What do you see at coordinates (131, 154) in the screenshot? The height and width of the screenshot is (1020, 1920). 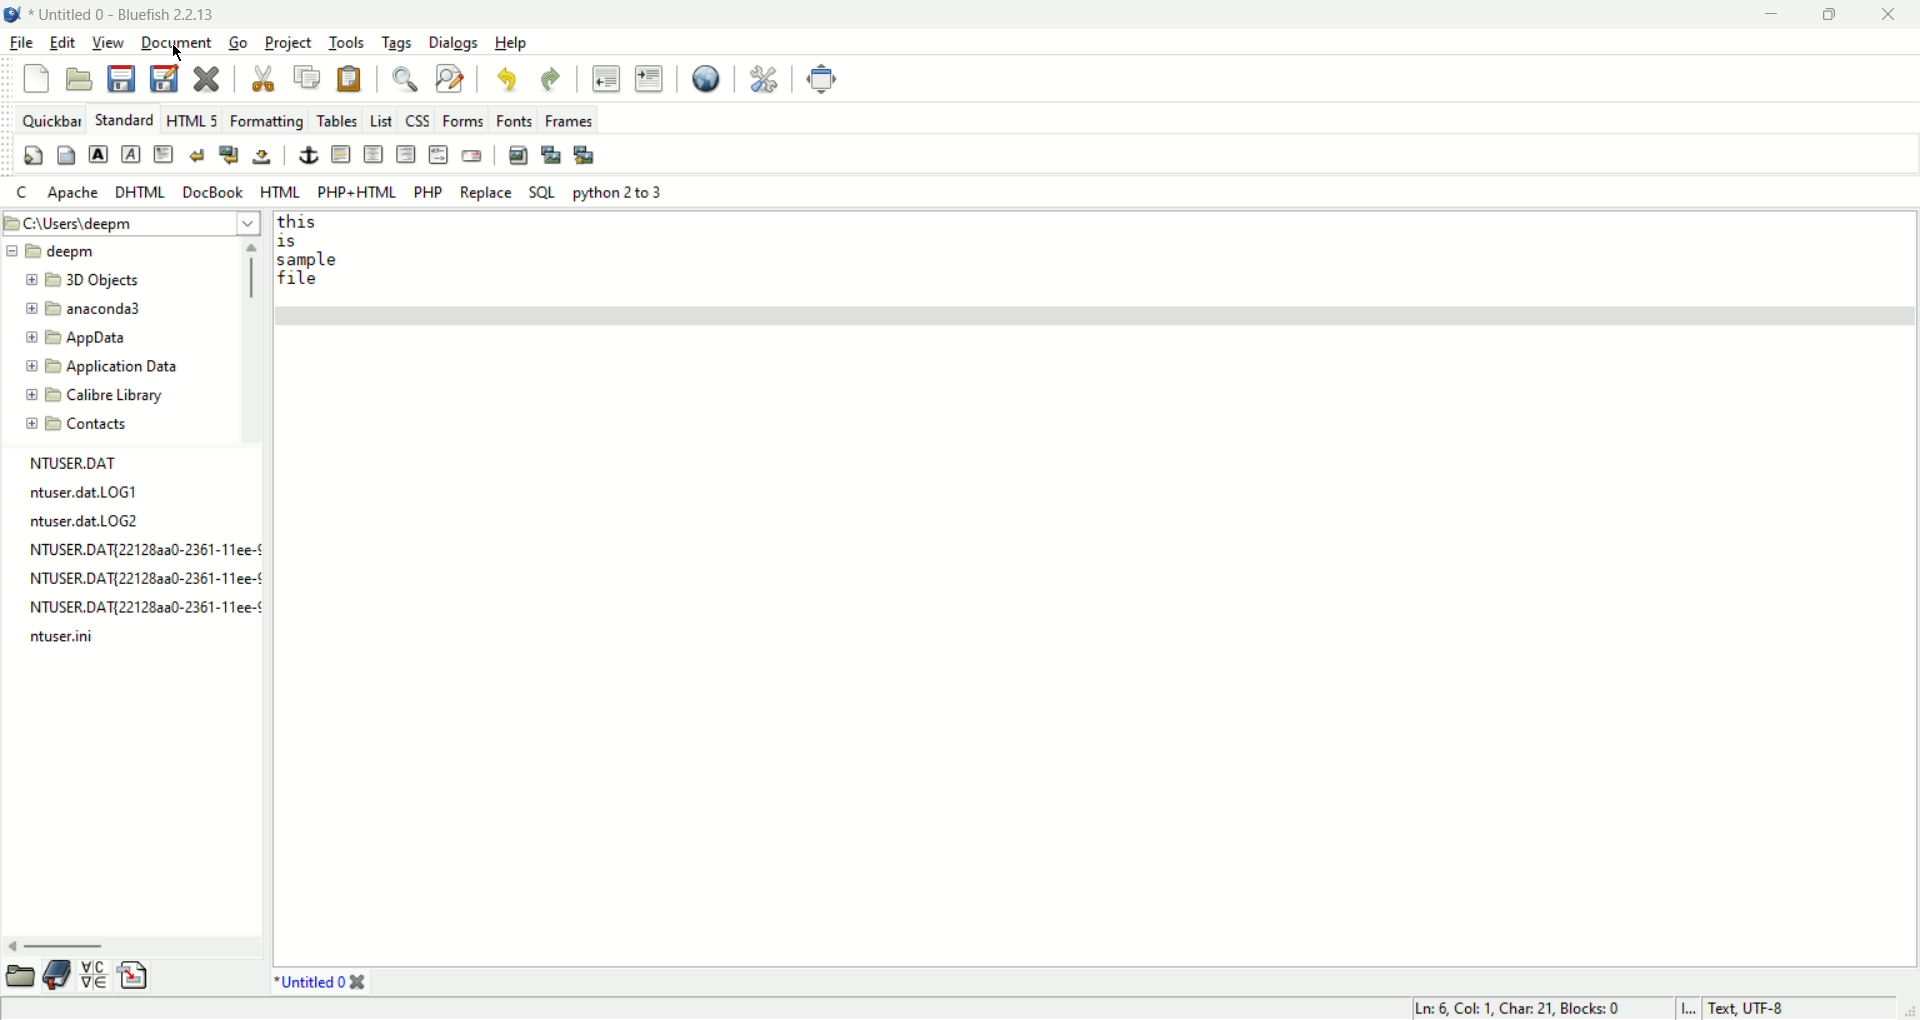 I see `emphasis` at bounding box center [131, 154].